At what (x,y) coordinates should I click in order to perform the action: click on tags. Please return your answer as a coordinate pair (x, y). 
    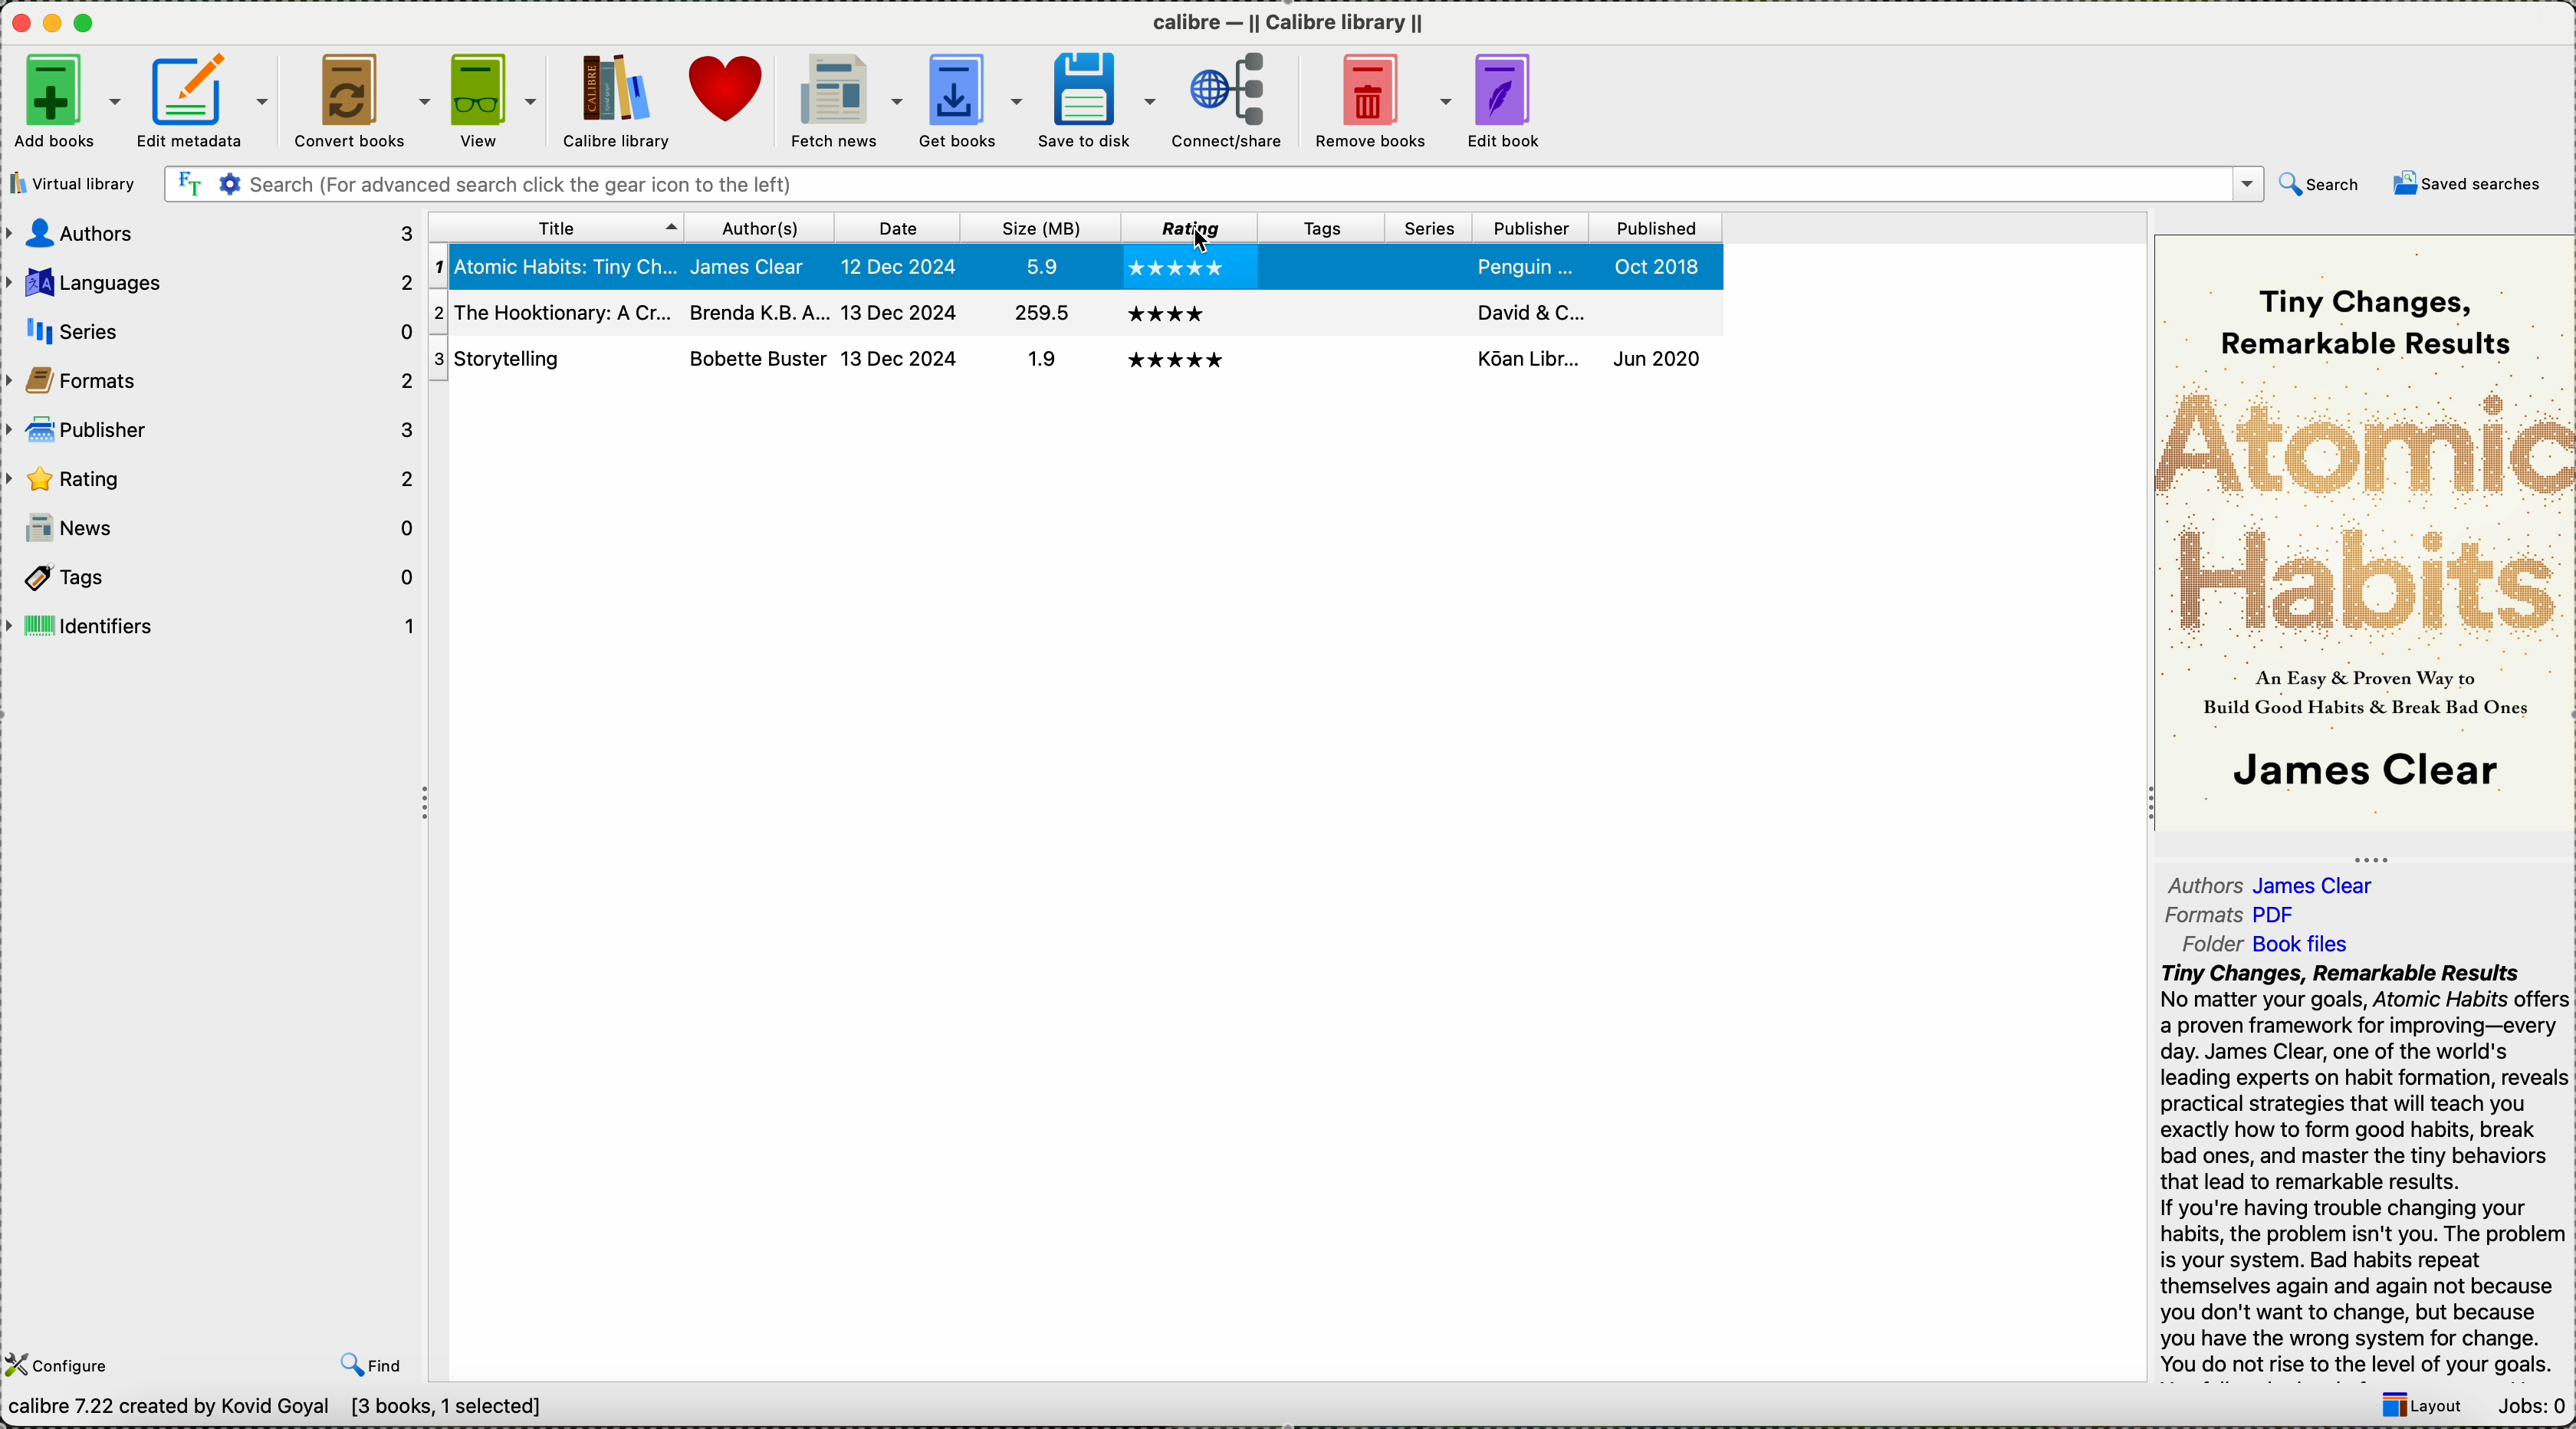
    Looking at the image, I should click on (212, 577).